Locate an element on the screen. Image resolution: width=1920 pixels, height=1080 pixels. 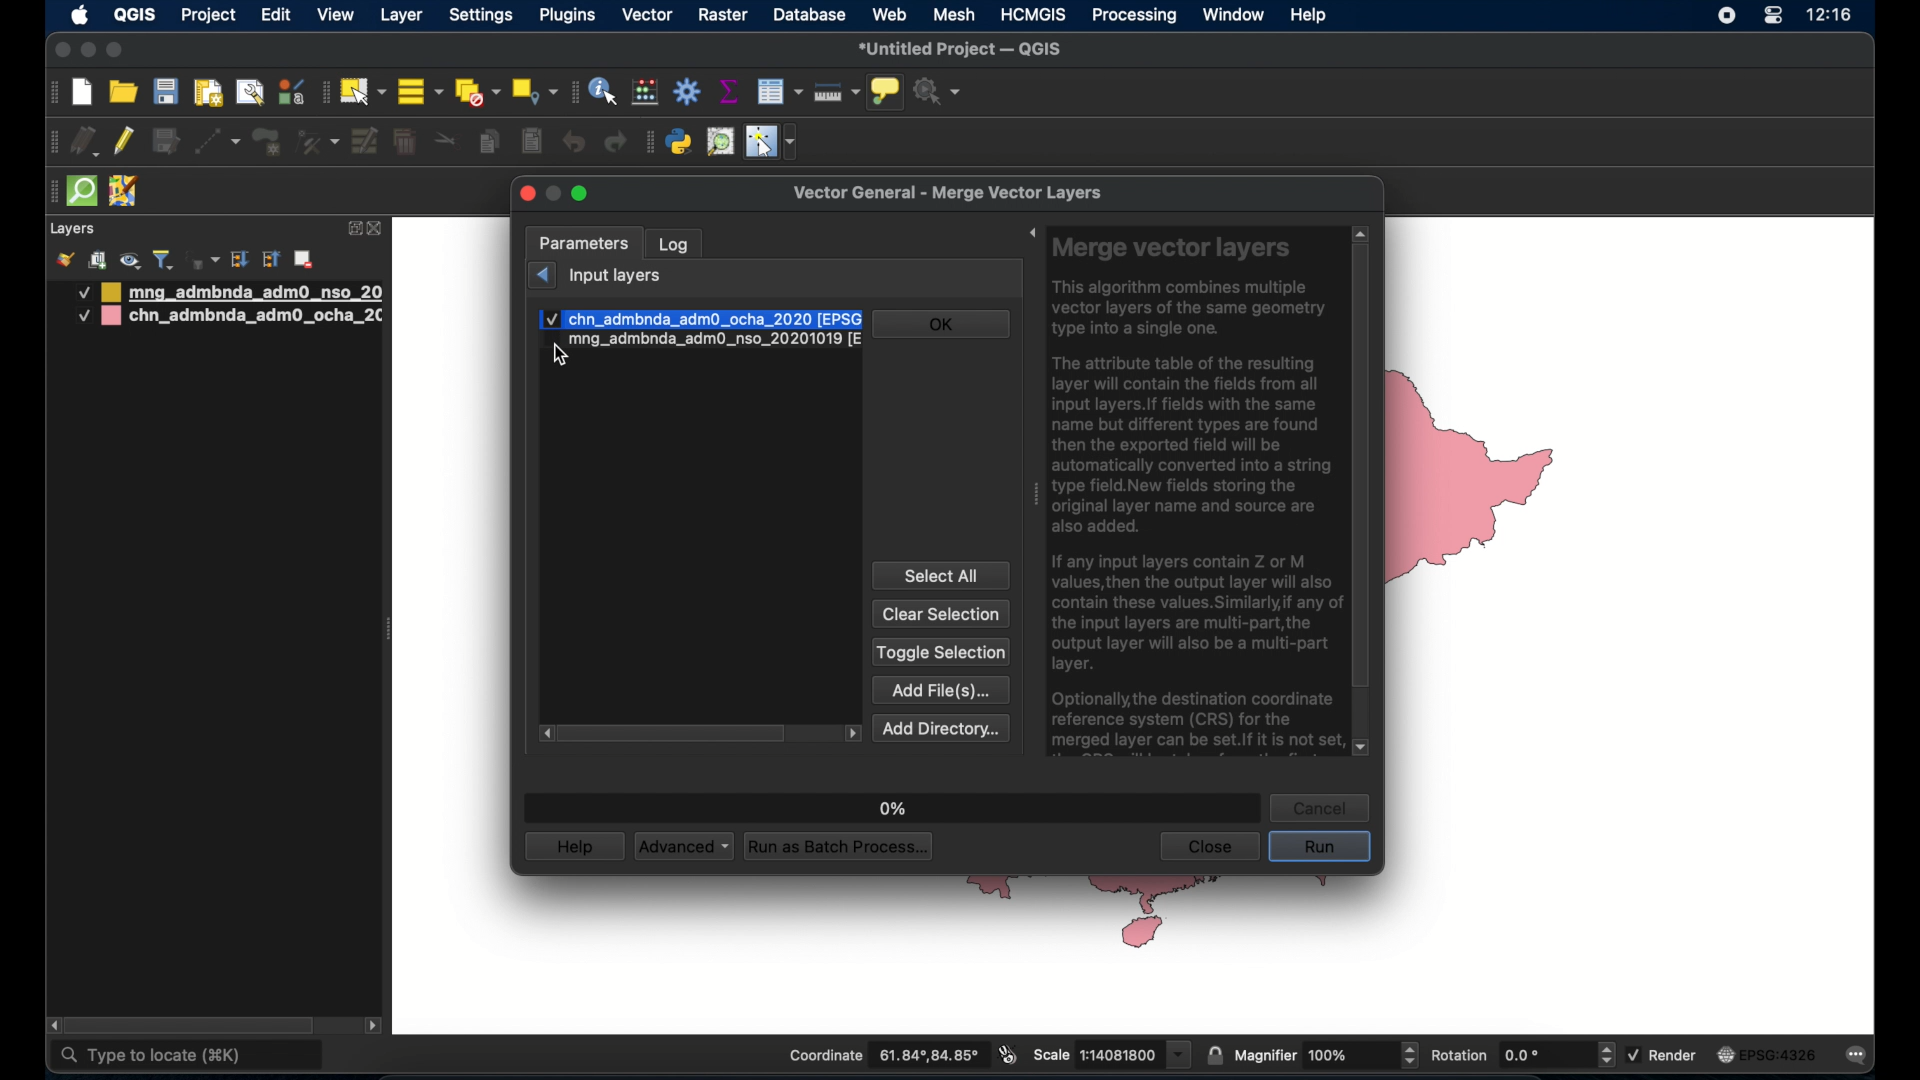
scroll right is located at coordinates (542, 734).